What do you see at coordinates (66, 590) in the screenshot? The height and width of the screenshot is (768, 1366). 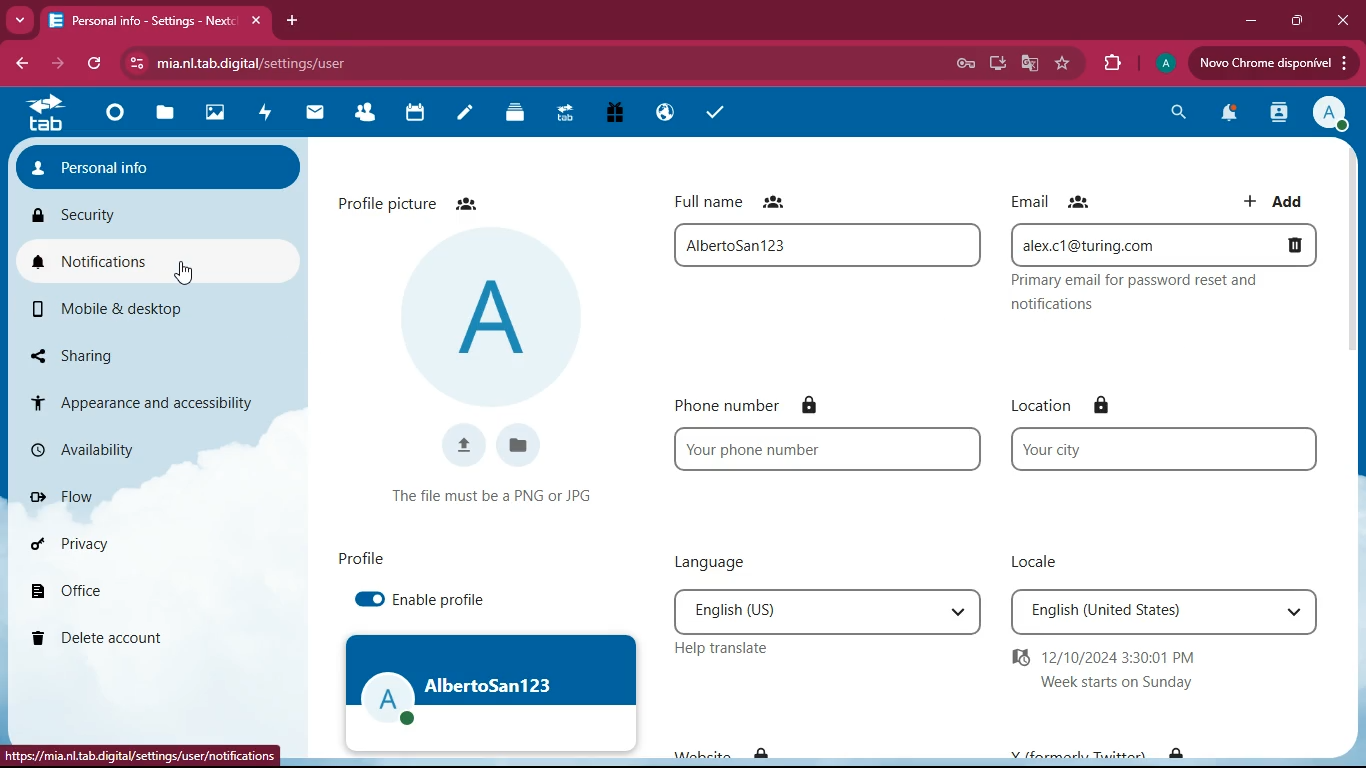 I see `office` at bounding box center [66, 590].